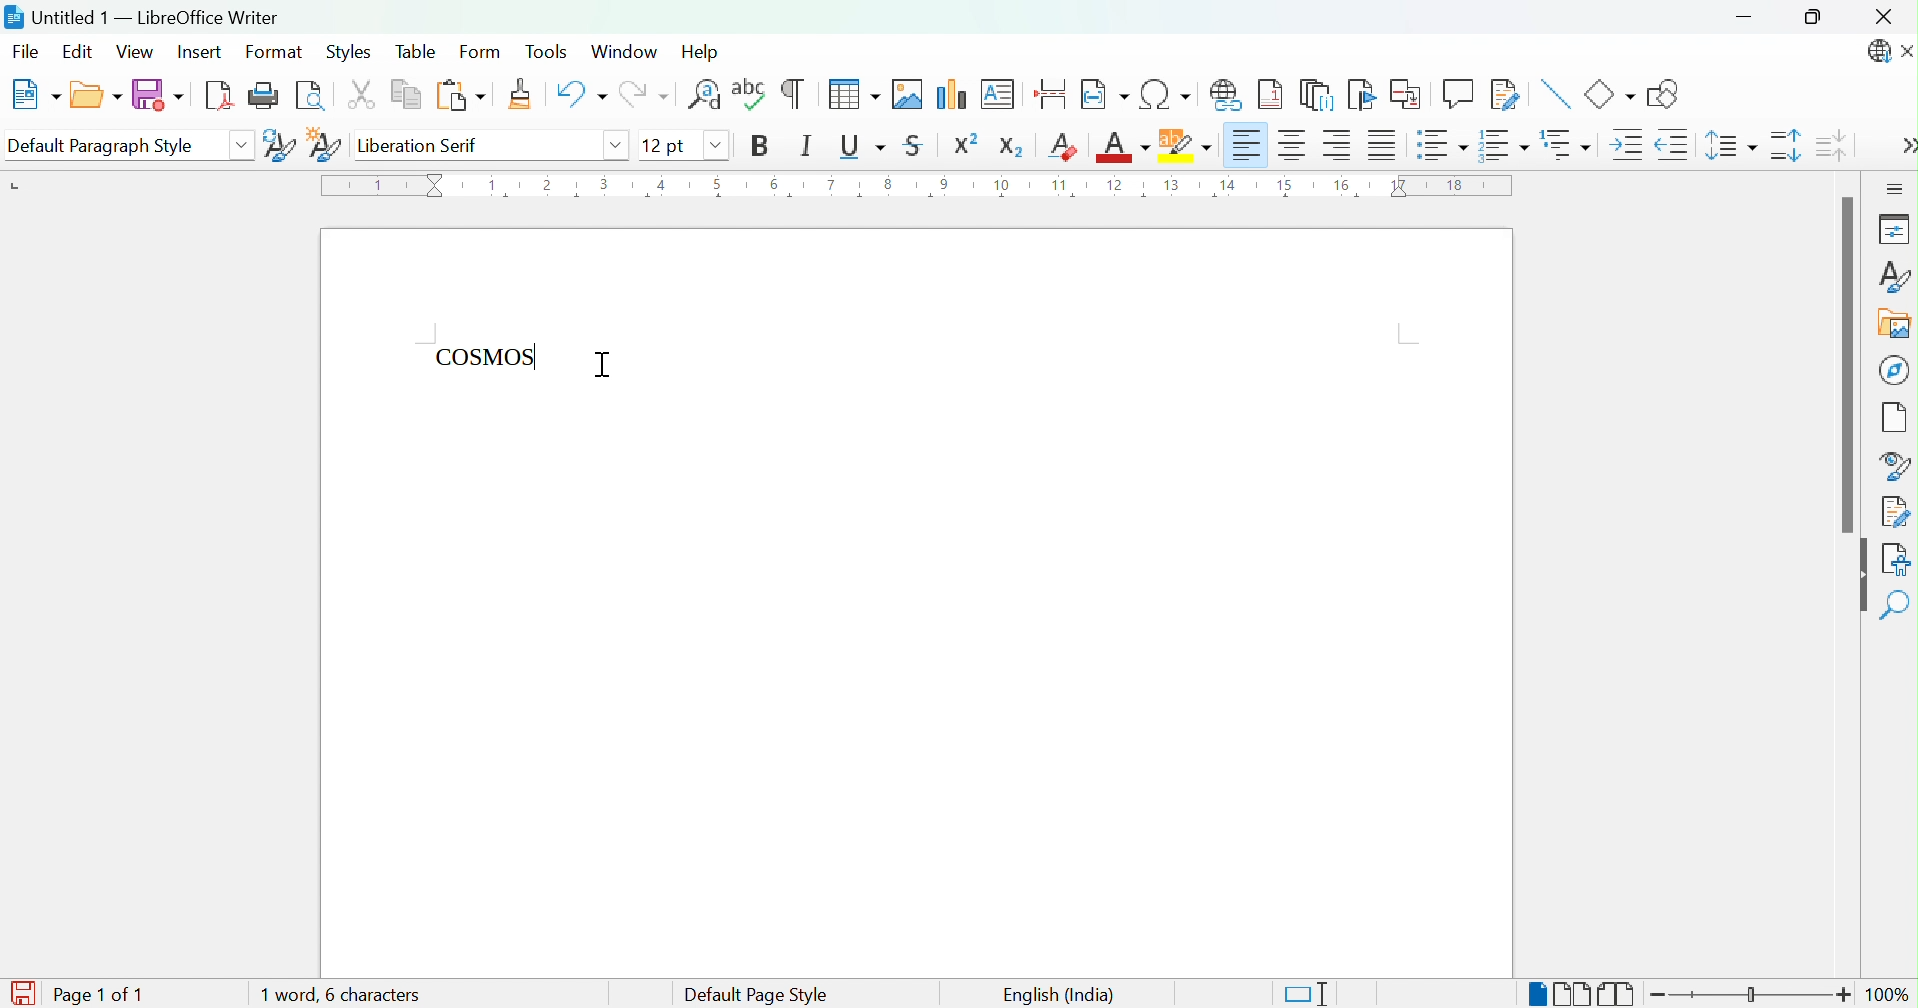  Describe the element at coordinates (22, 989) in the screenshot. I see `Save` at that location.